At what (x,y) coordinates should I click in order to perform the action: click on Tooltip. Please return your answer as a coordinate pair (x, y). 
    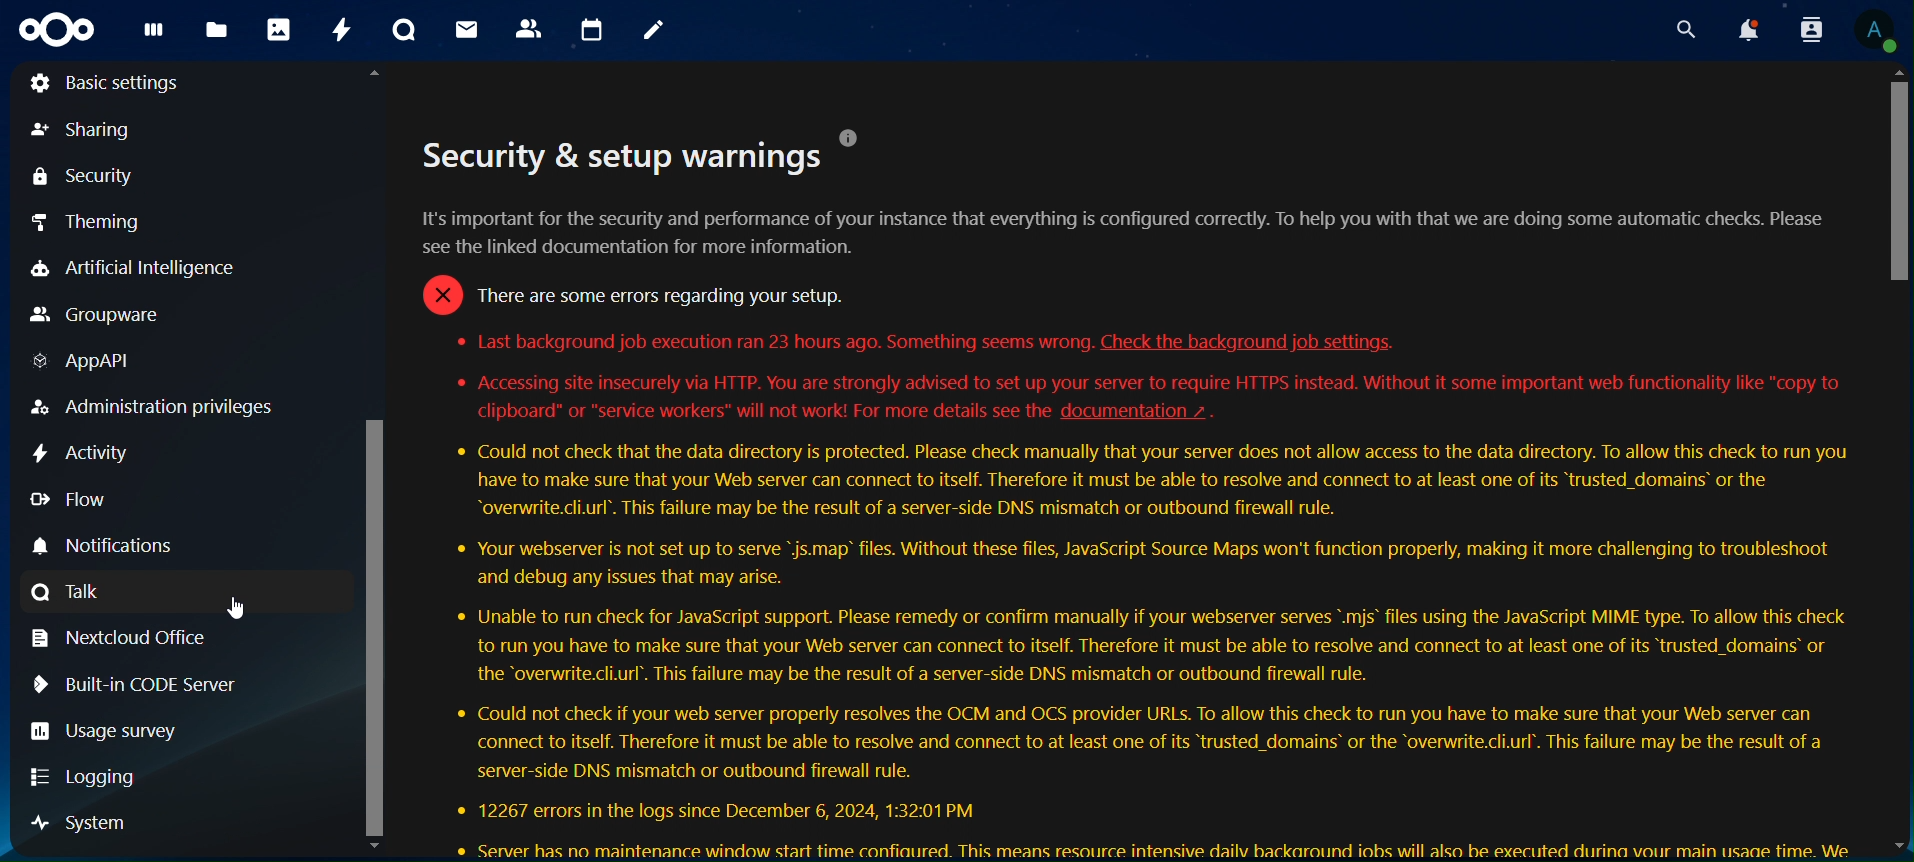
    Looking at the image, I should click on (852, 137).